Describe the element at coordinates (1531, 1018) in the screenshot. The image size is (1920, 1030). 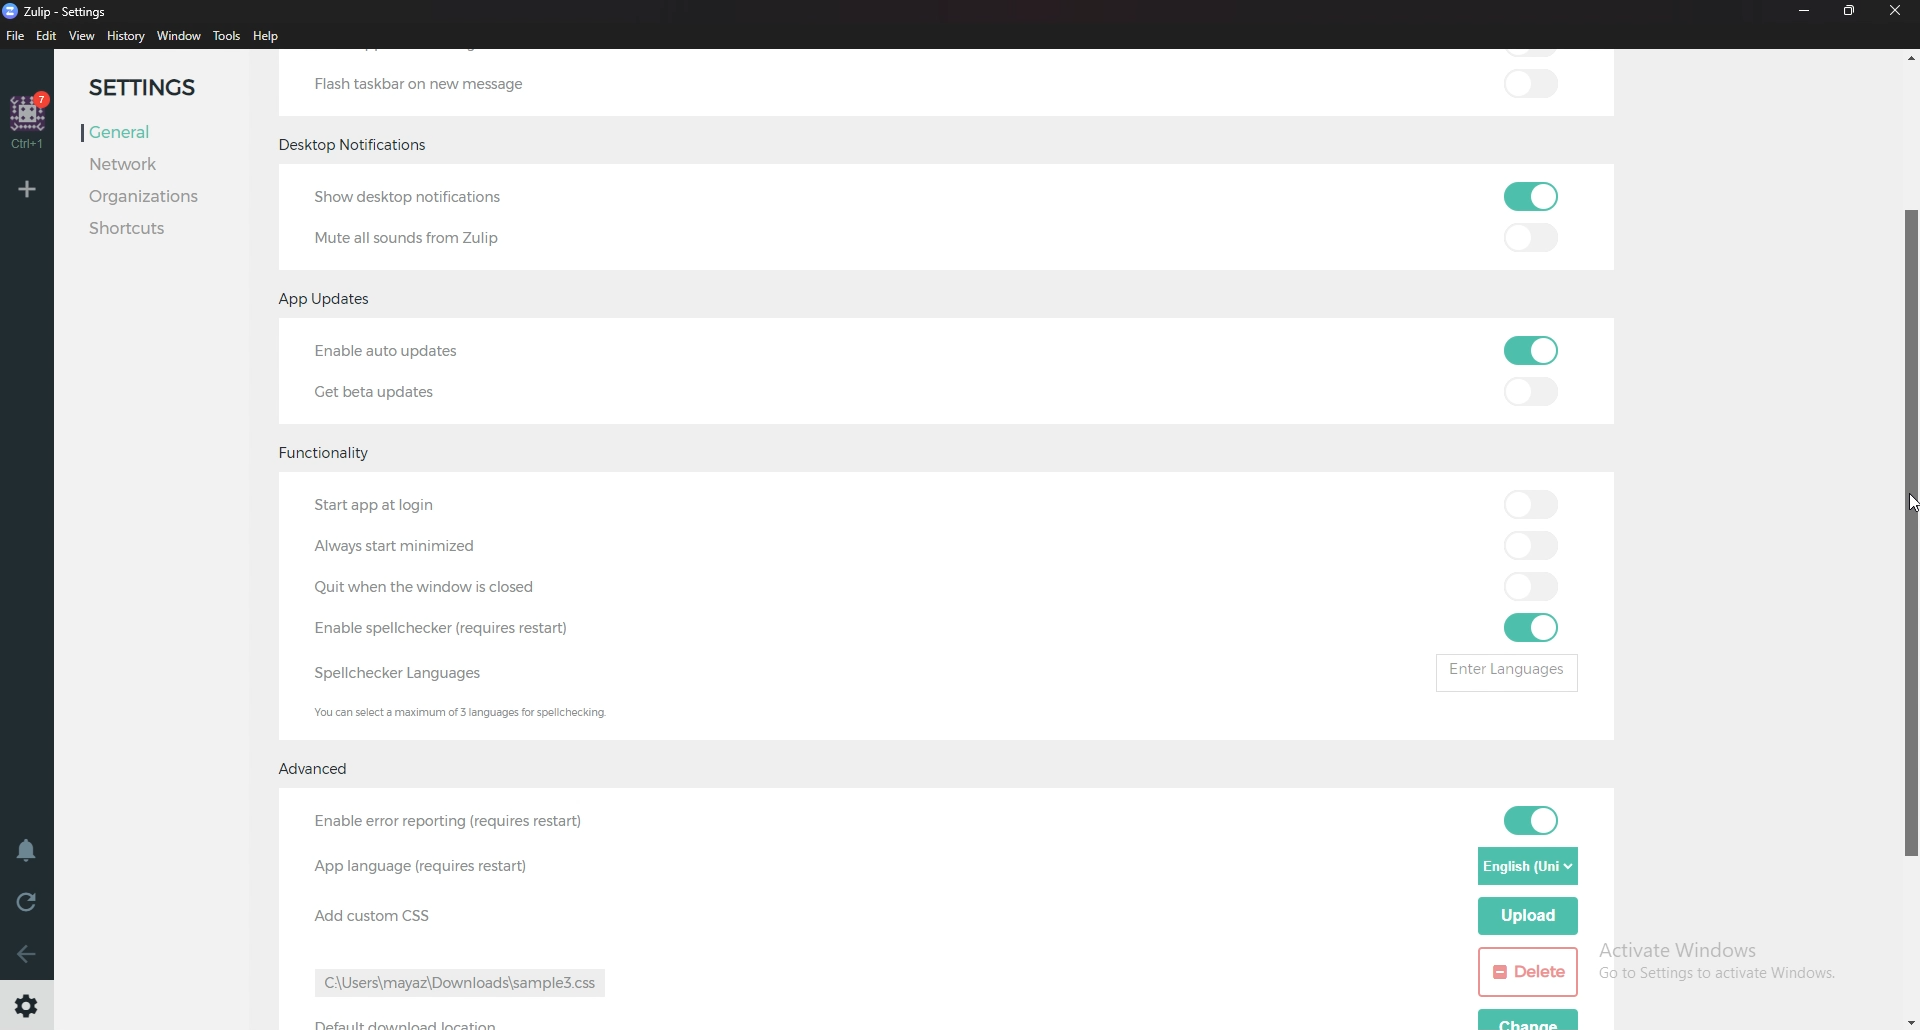
I see `change` at that location.